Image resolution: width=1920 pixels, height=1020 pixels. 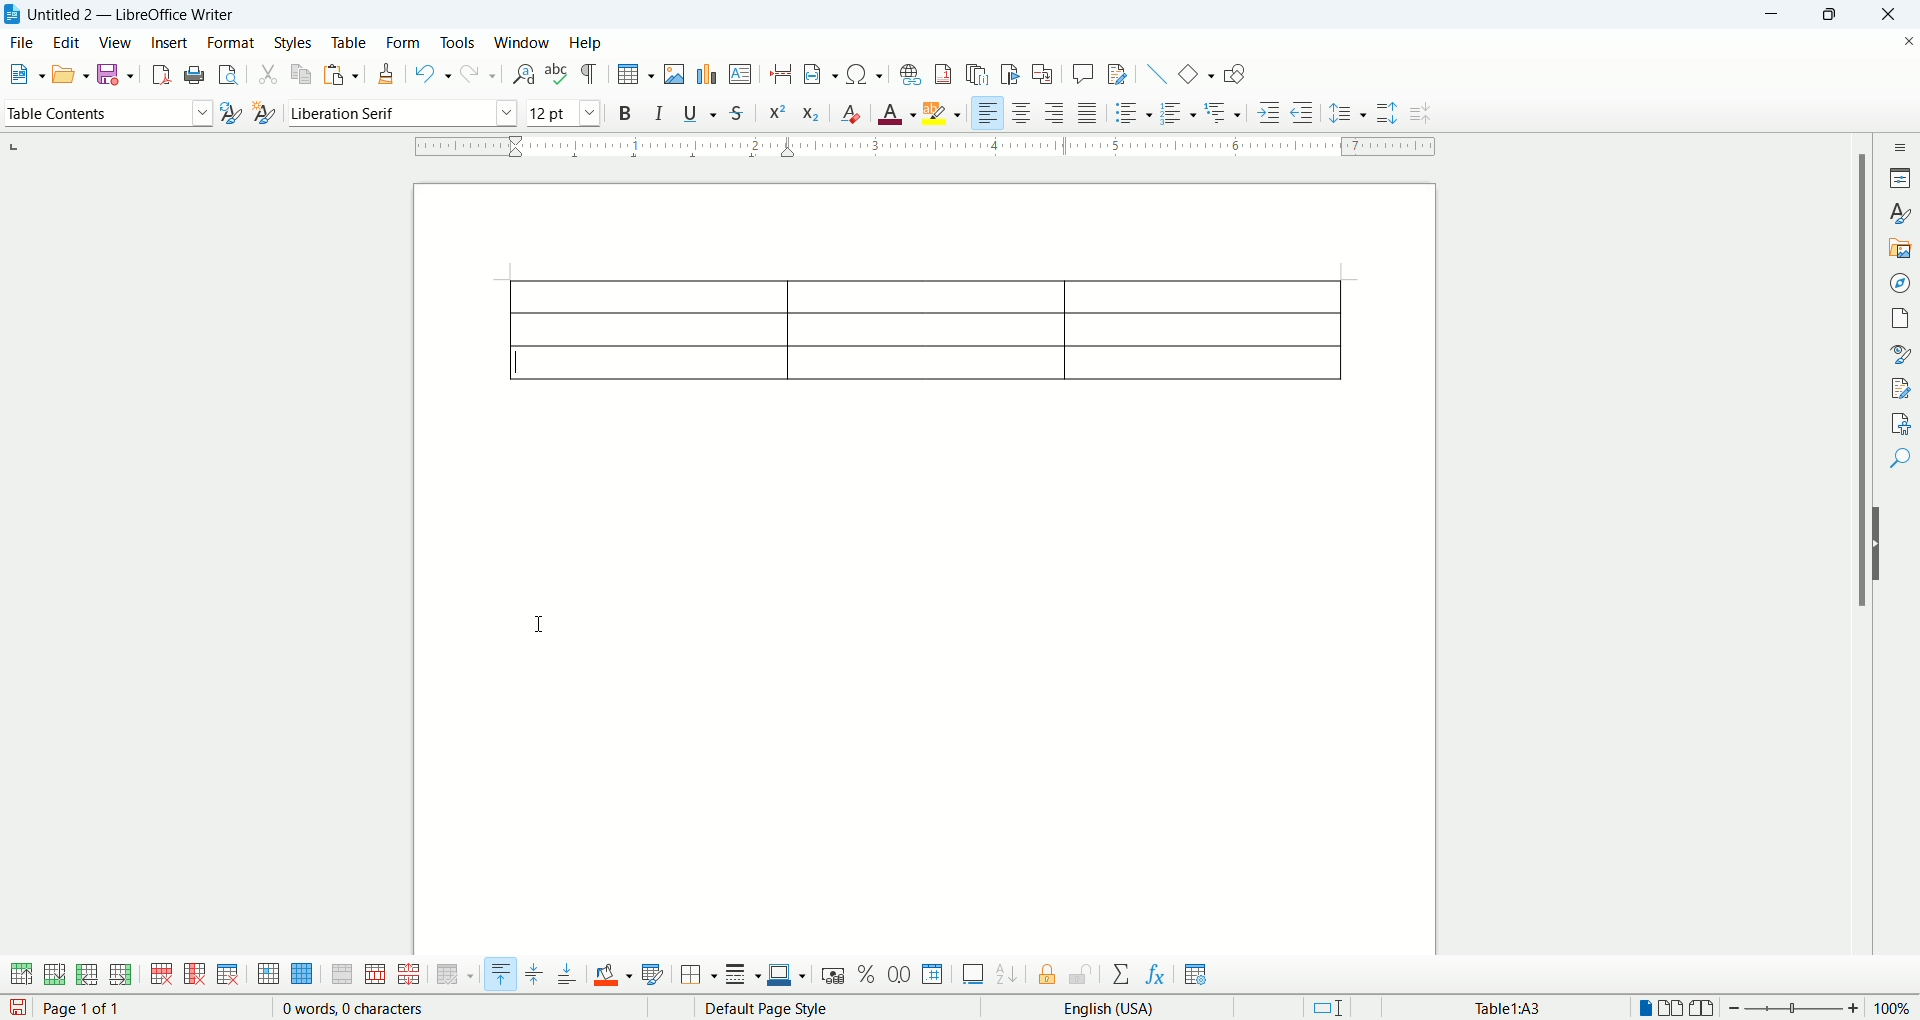 What do you see at coordinates (232, 43) in the screenshot?
I see `format` at bounding box center [232, 43].